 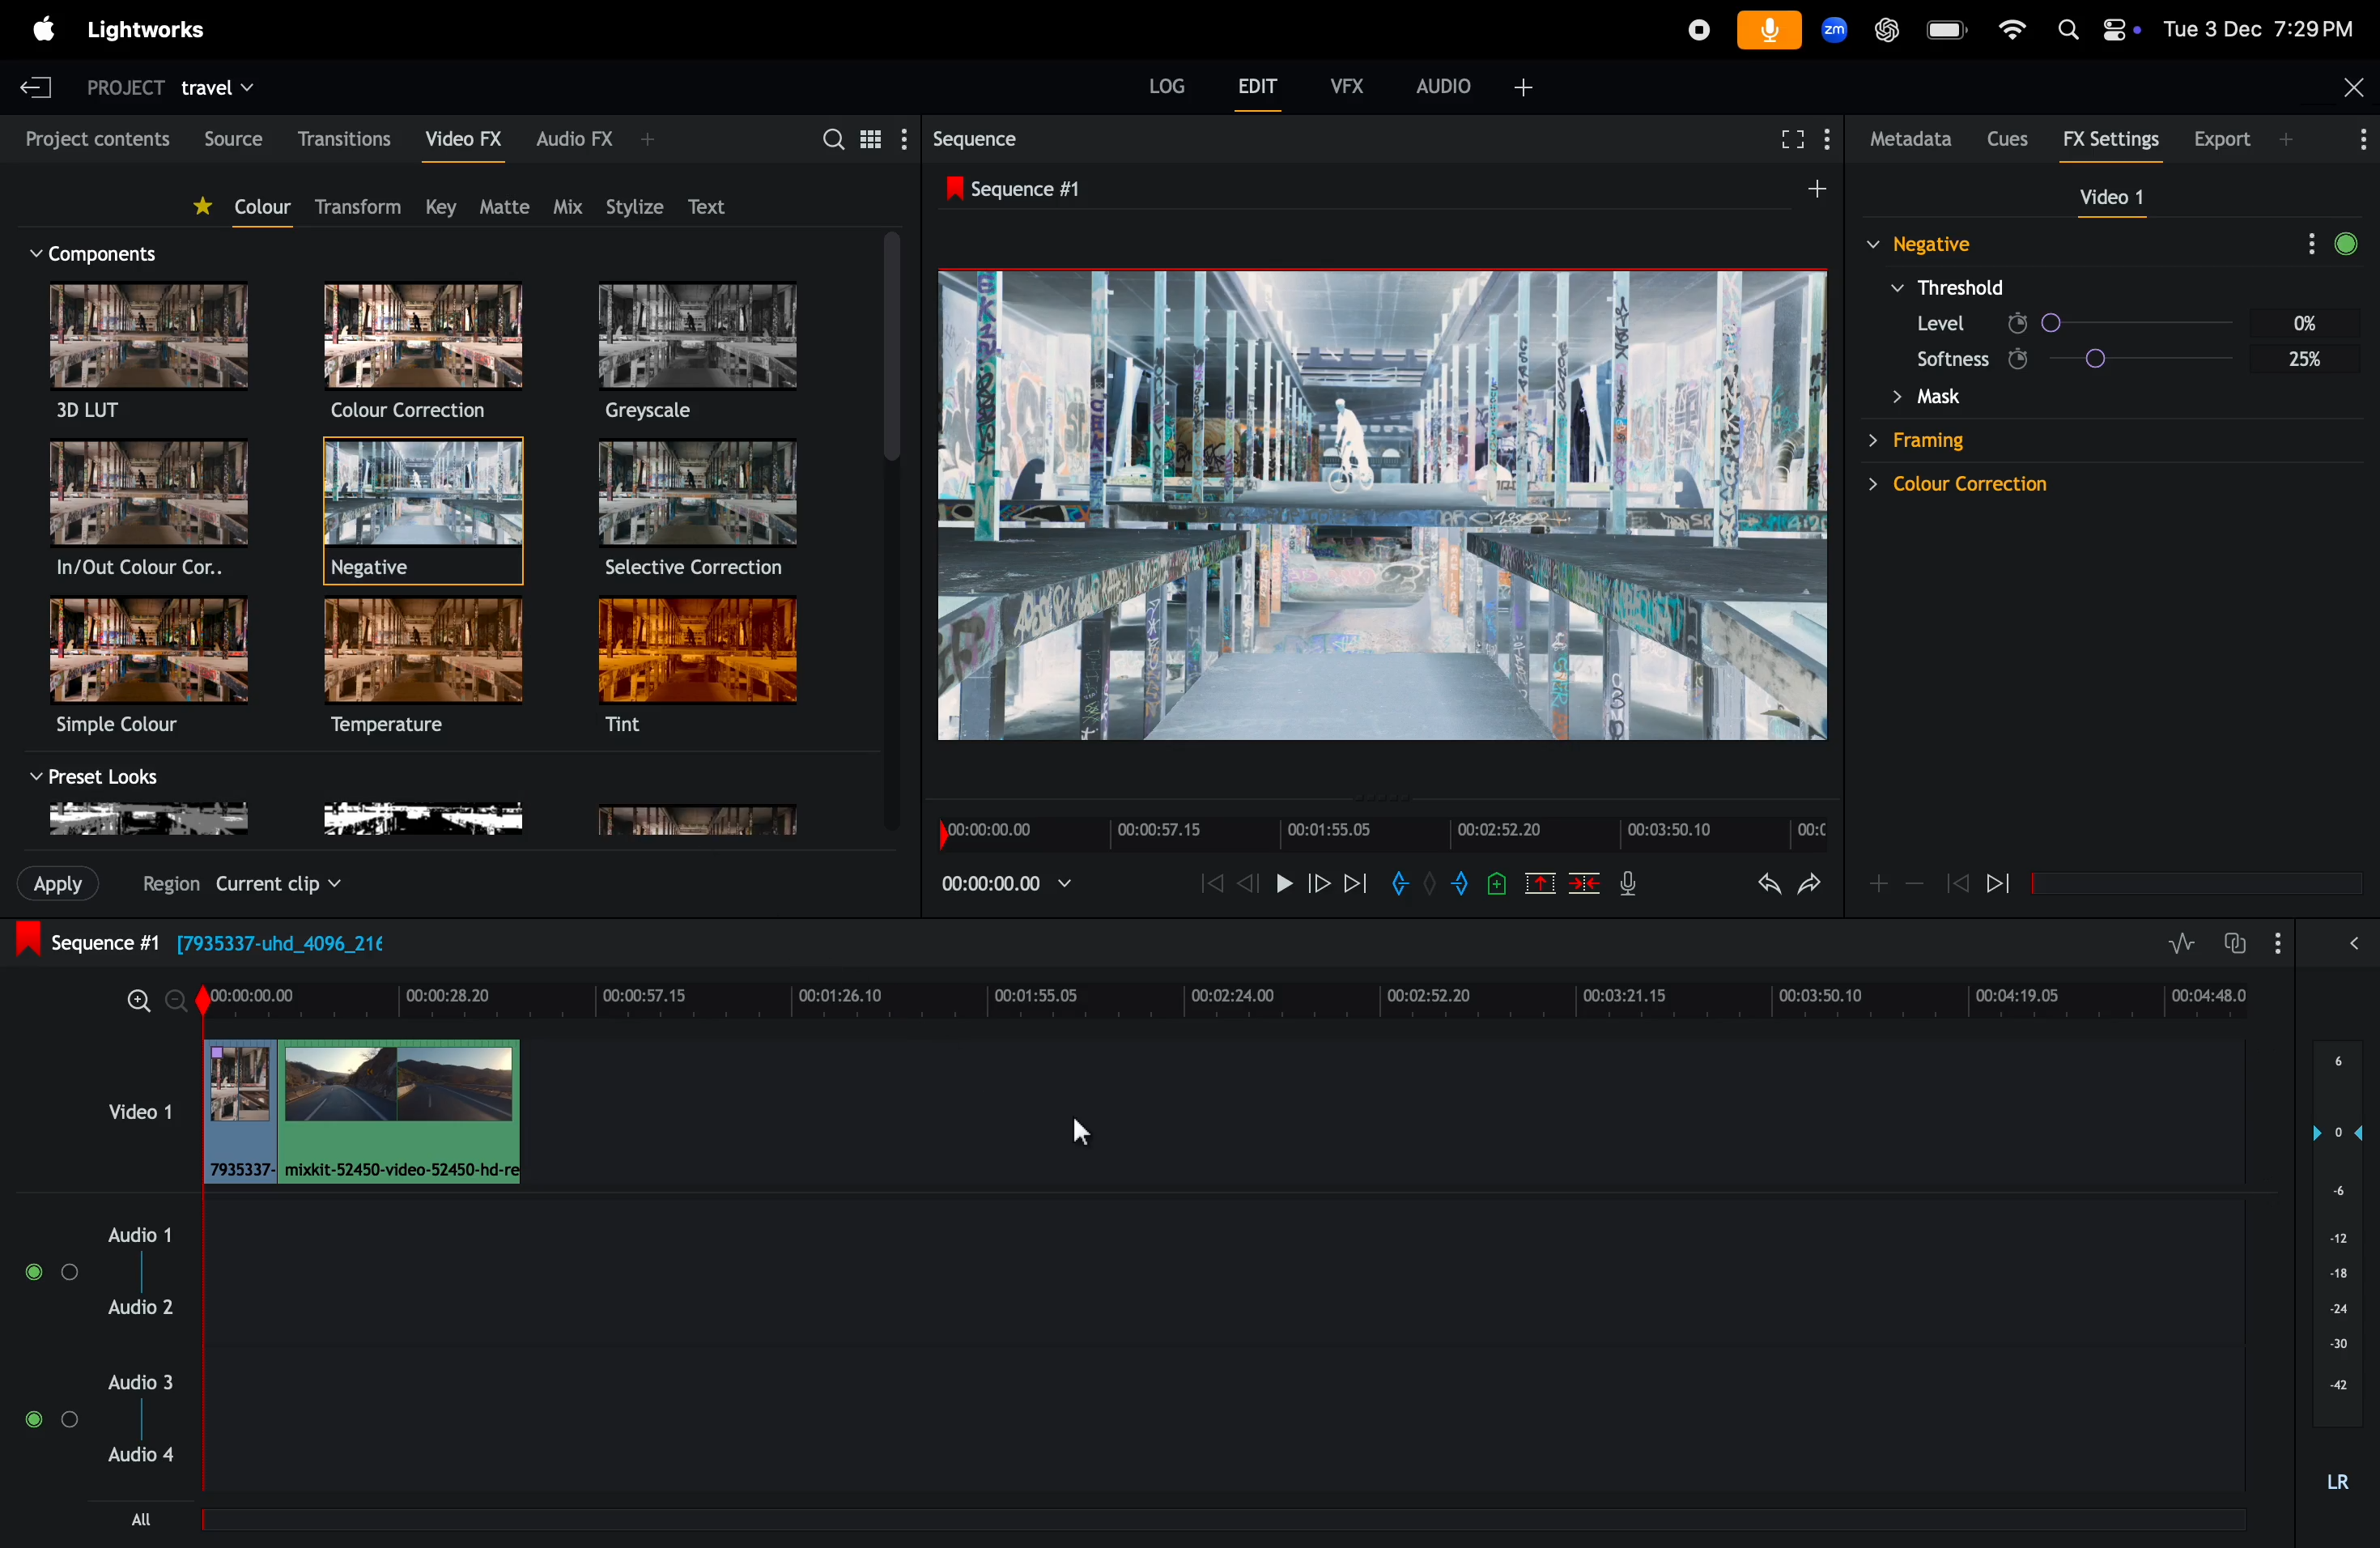 What do you see at coordinates (1341, 83) in the screenshot?
I see `Vfx` at bounding box center [1341, 83].